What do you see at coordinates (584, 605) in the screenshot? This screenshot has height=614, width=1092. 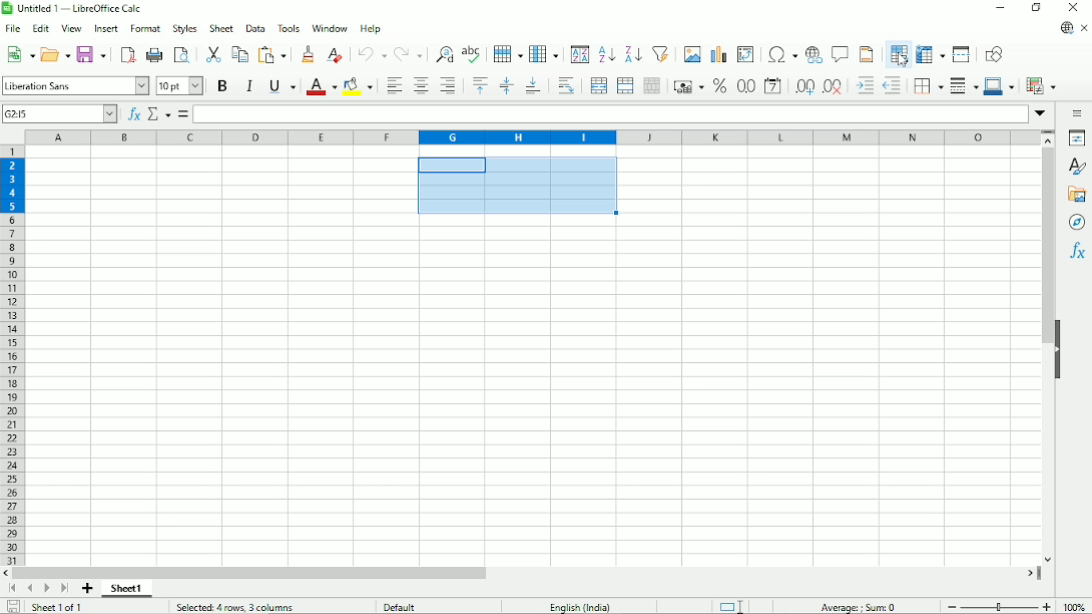 I see `Language` at bounding box center [584, 605].